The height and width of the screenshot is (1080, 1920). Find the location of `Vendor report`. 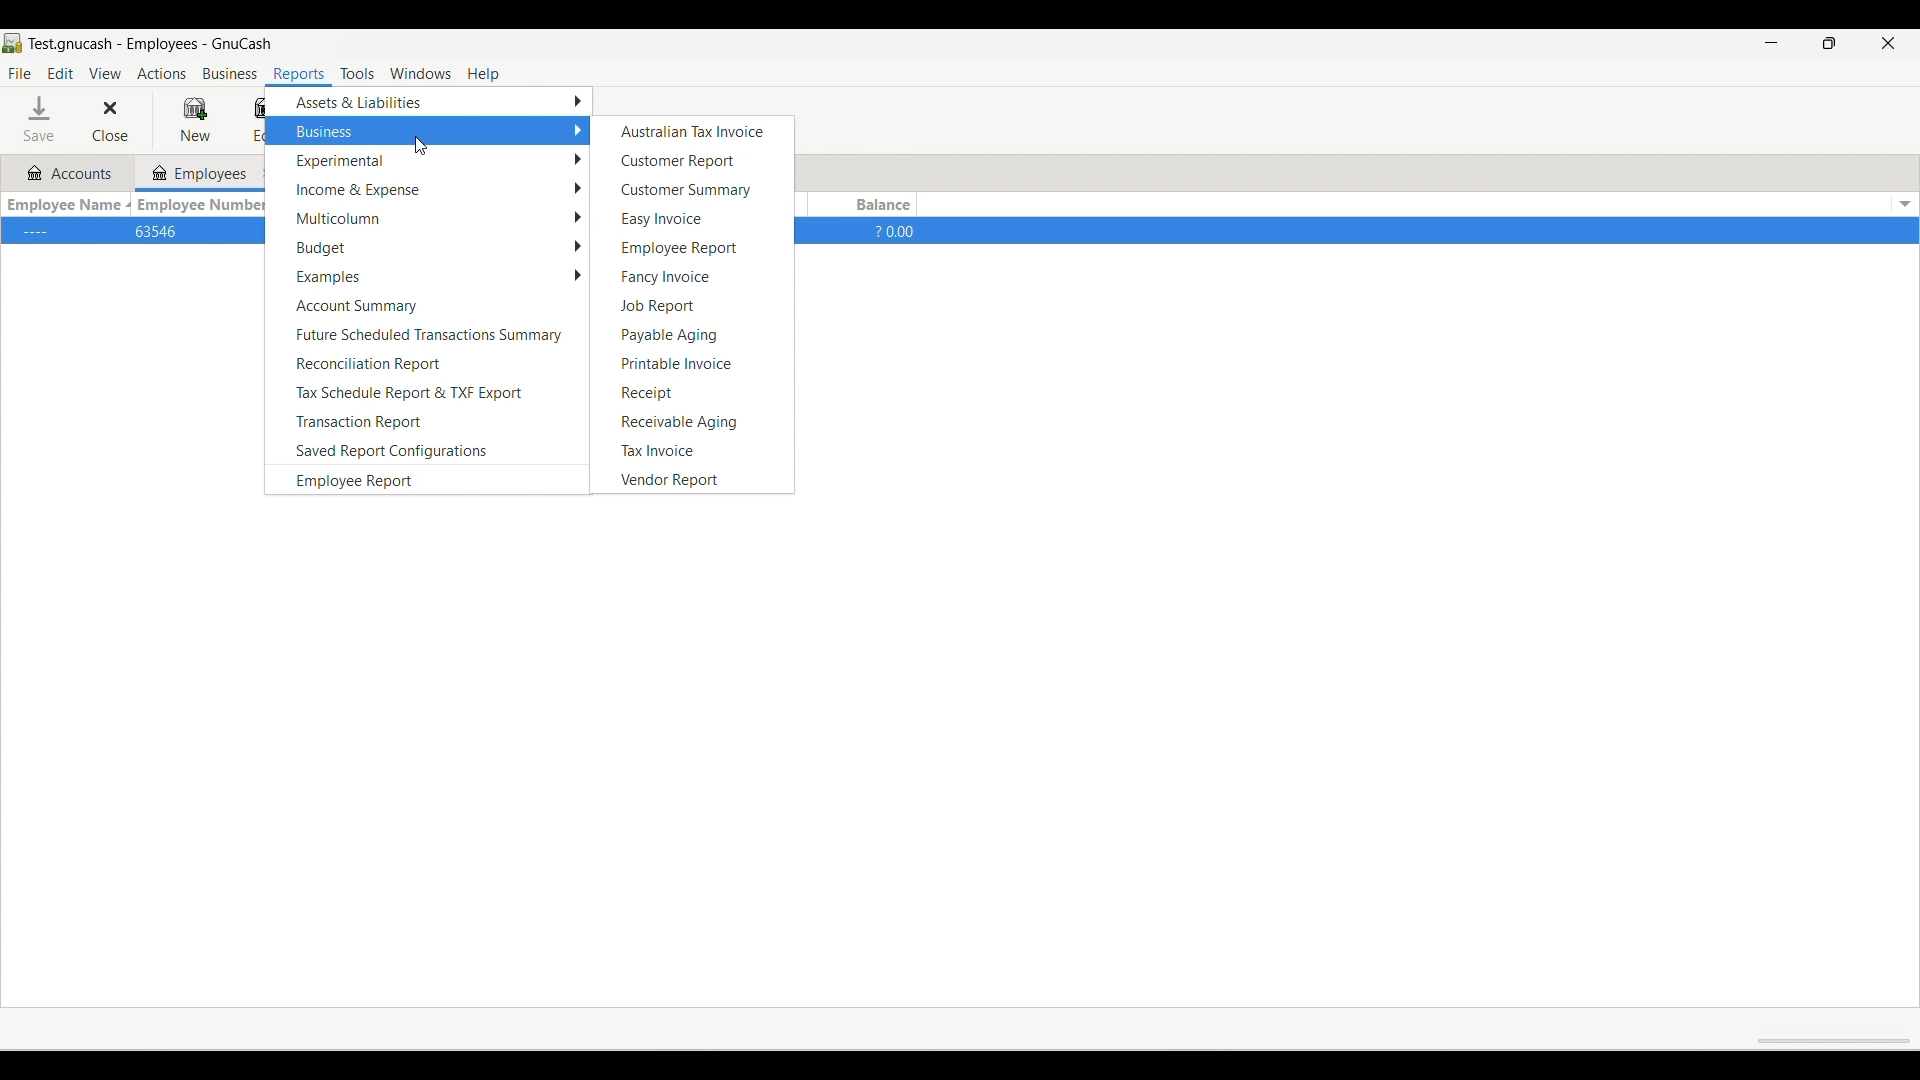

Vendor report is located at coordinates (692, 480).